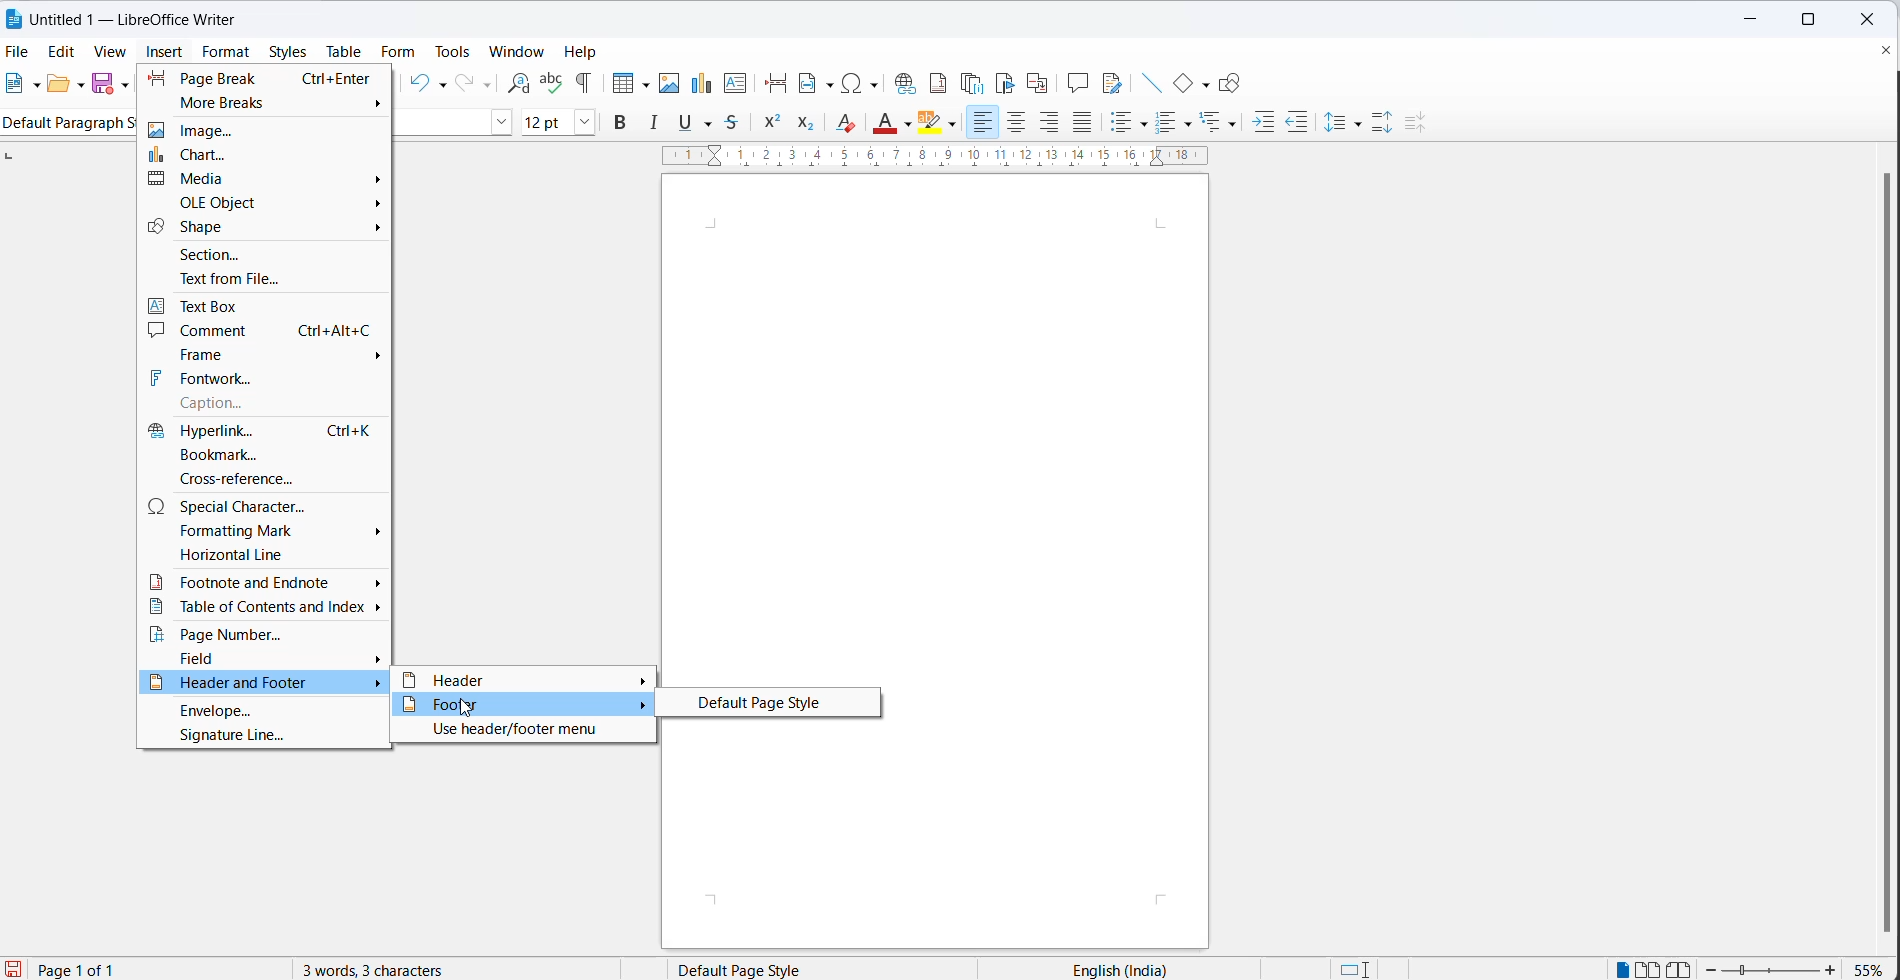  I want to click on insert bookmark, so click(1003, 83).